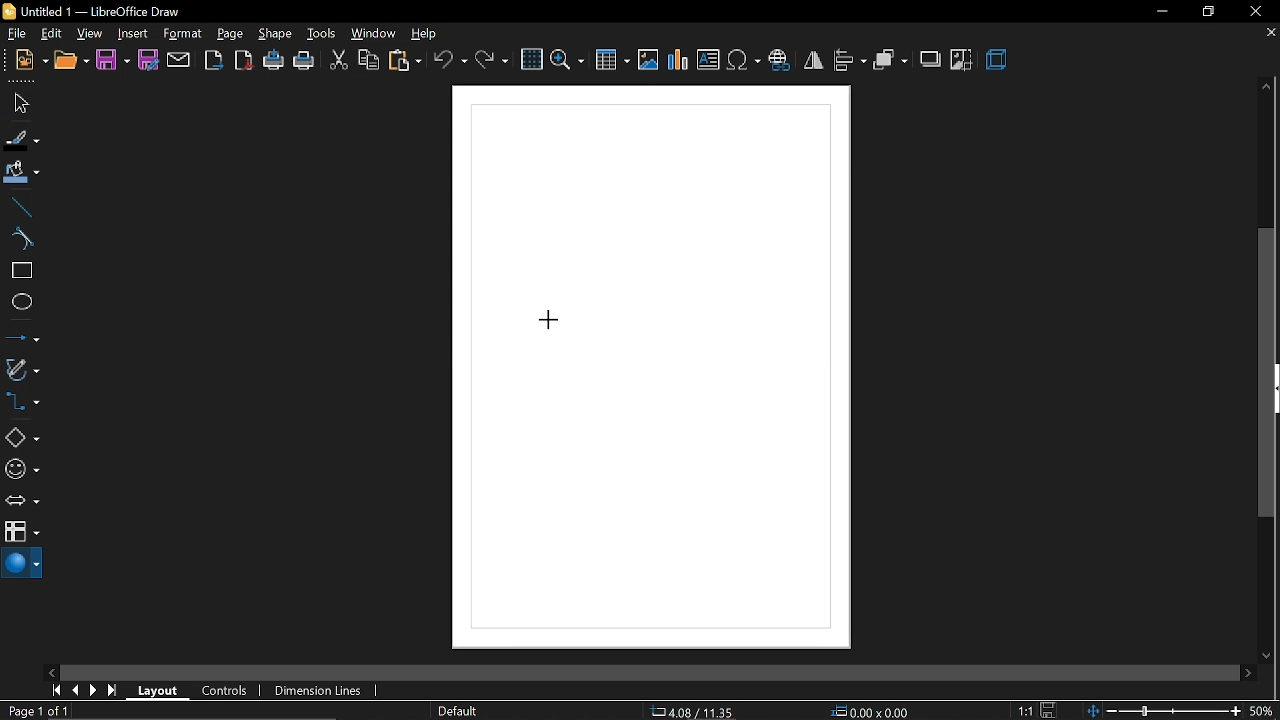  What do you see at coordinates (21, 469) in the screenshot?
I see `symbol shapes` at bounding box center [21, 469].